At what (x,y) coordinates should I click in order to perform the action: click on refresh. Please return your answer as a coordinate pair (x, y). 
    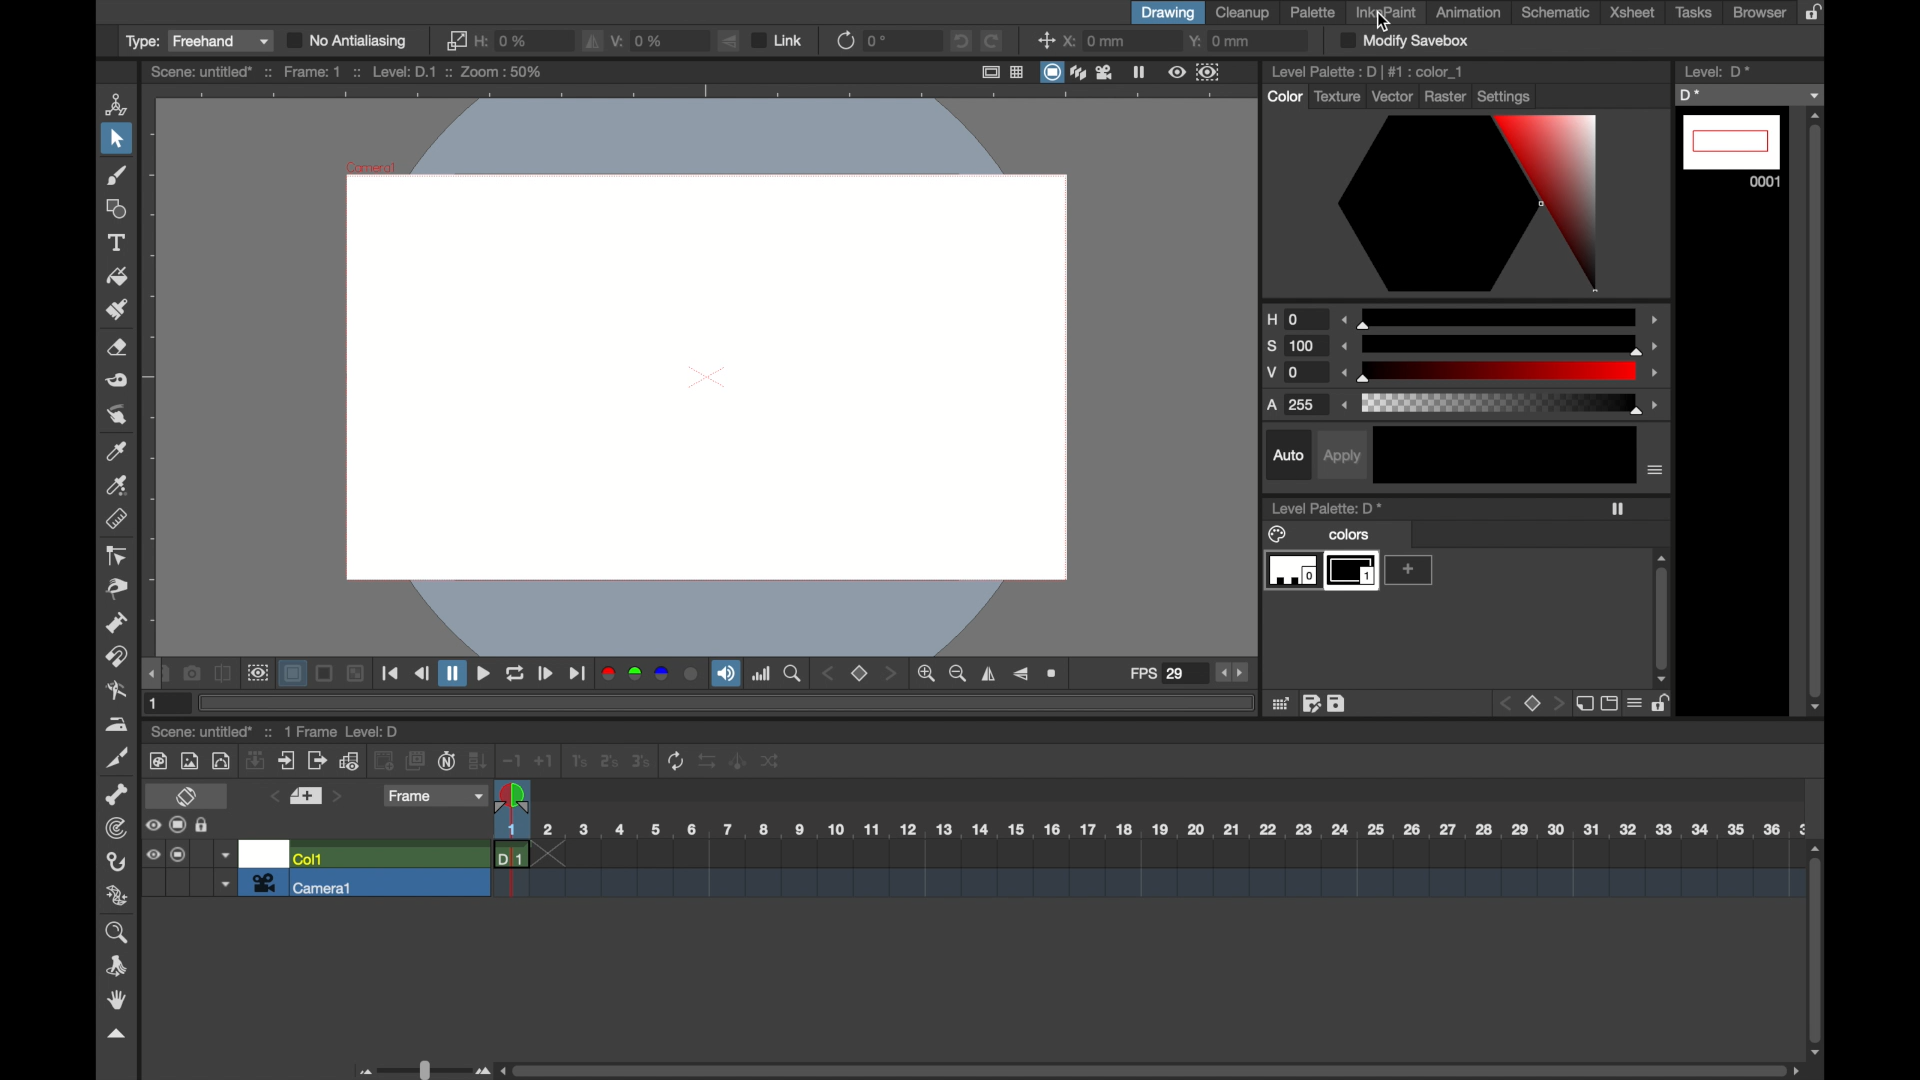
    Looking at the image, I should click on (675, 761).